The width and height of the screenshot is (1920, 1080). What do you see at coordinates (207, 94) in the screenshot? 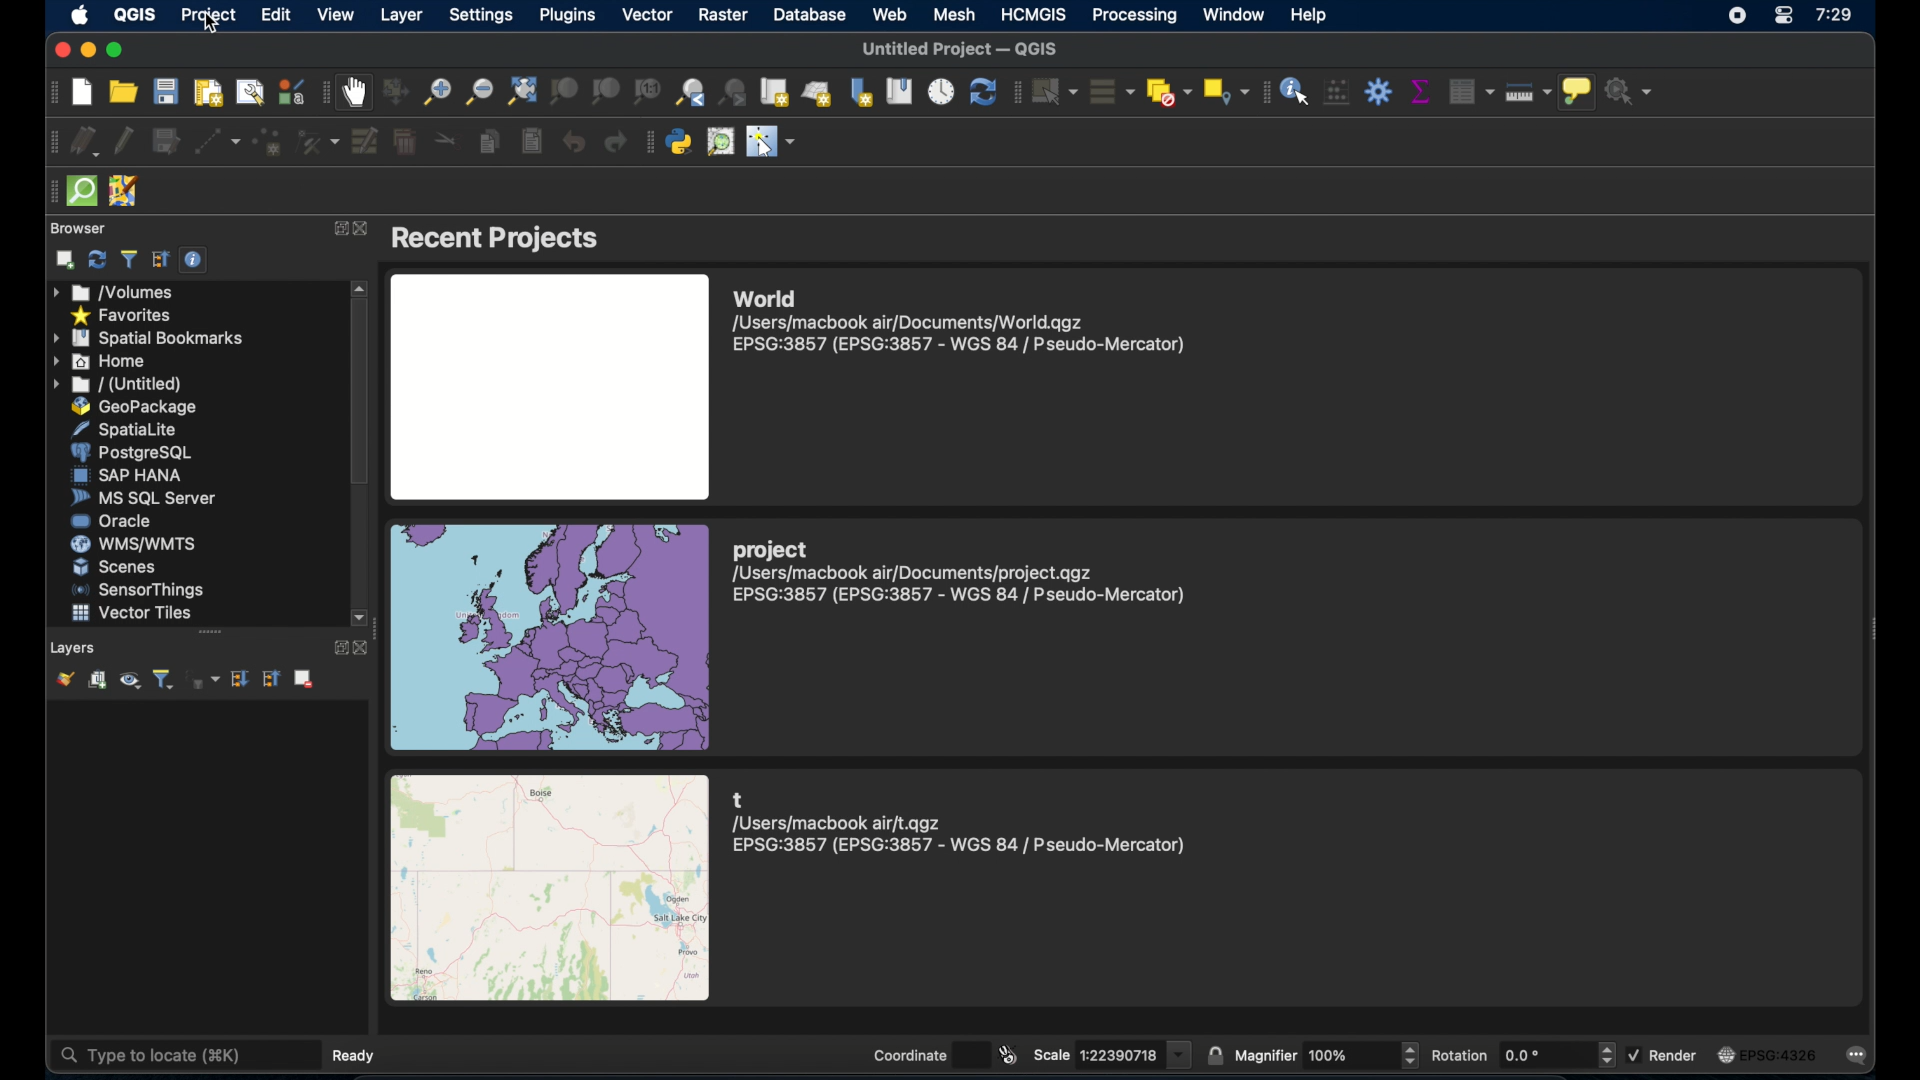
I see `new print layout` at bounding box center [207, 94].